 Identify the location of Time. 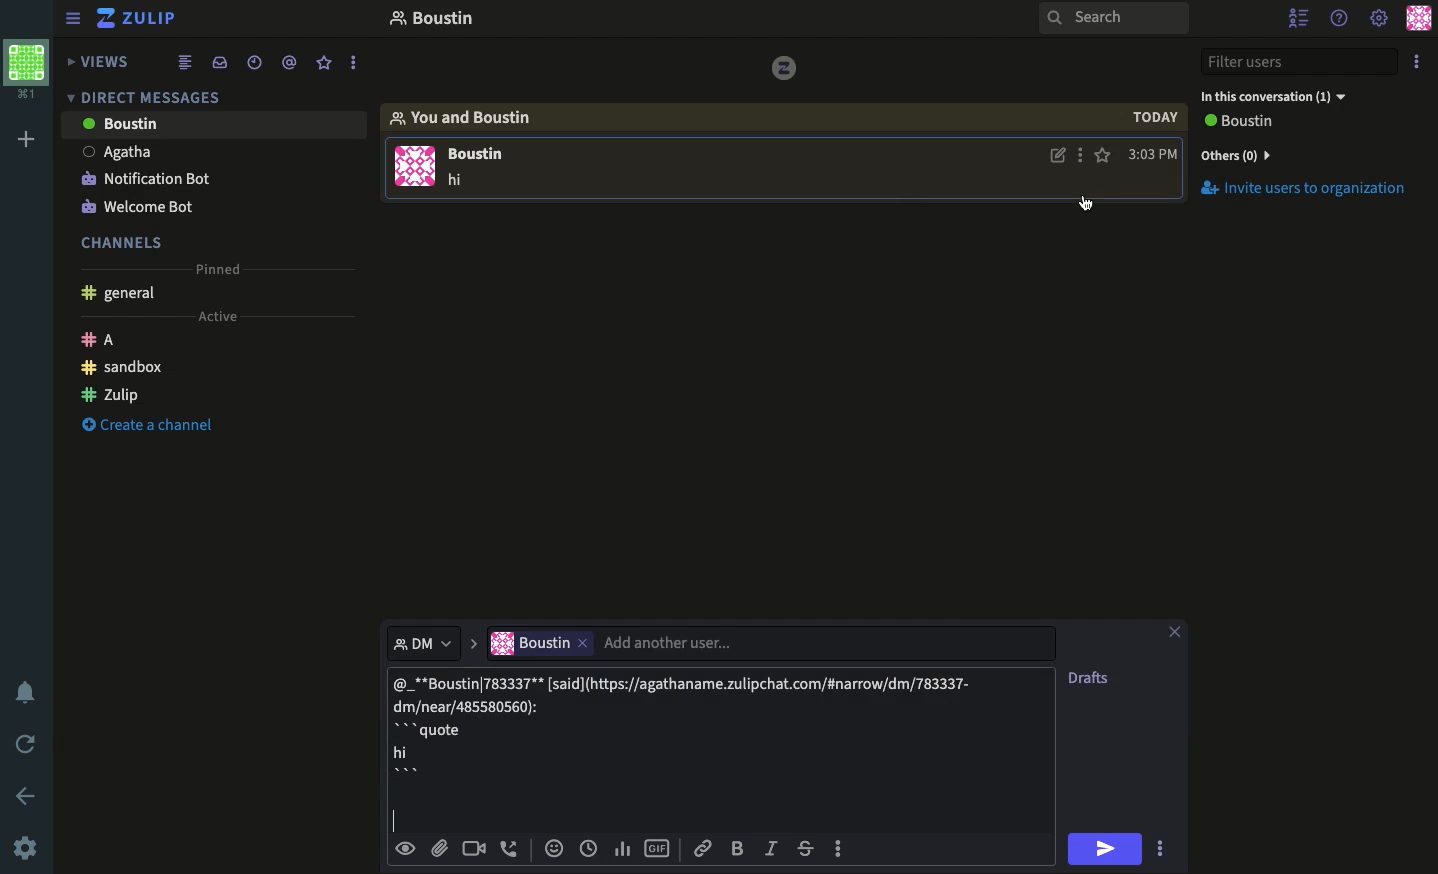
(253, 61).